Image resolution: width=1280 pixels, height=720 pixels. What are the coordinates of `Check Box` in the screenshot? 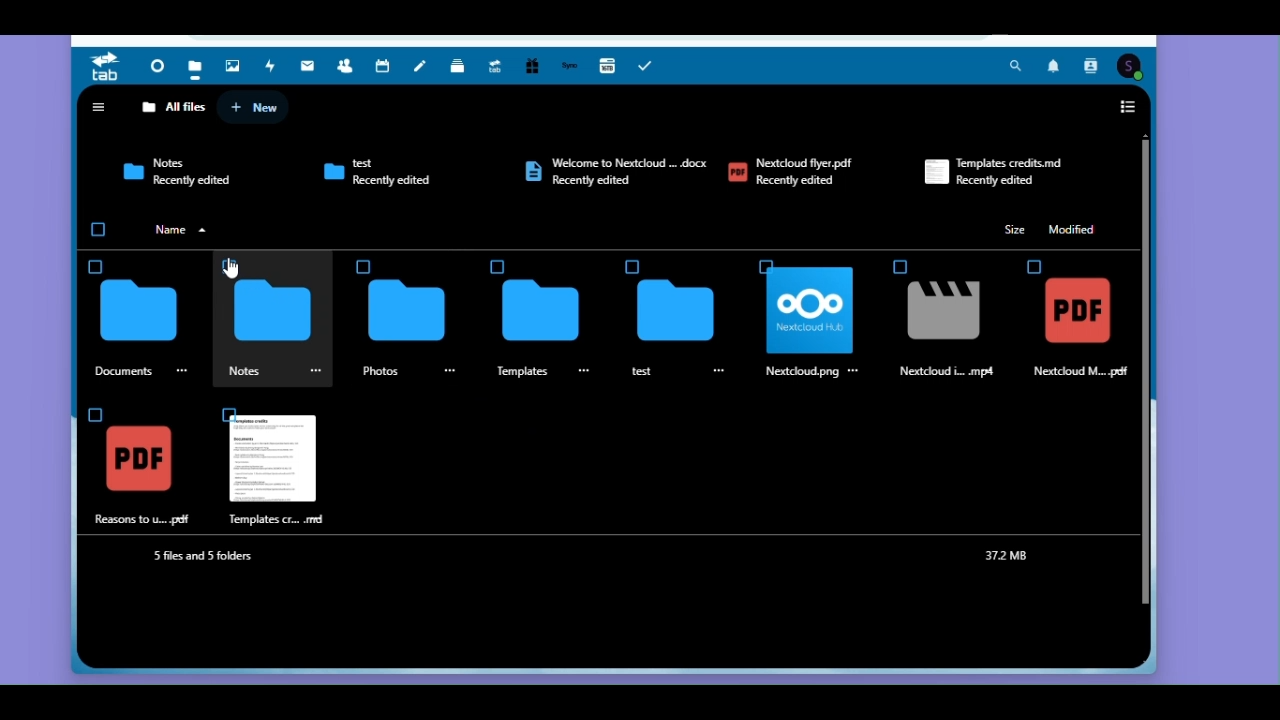 It's located at (631, 266).